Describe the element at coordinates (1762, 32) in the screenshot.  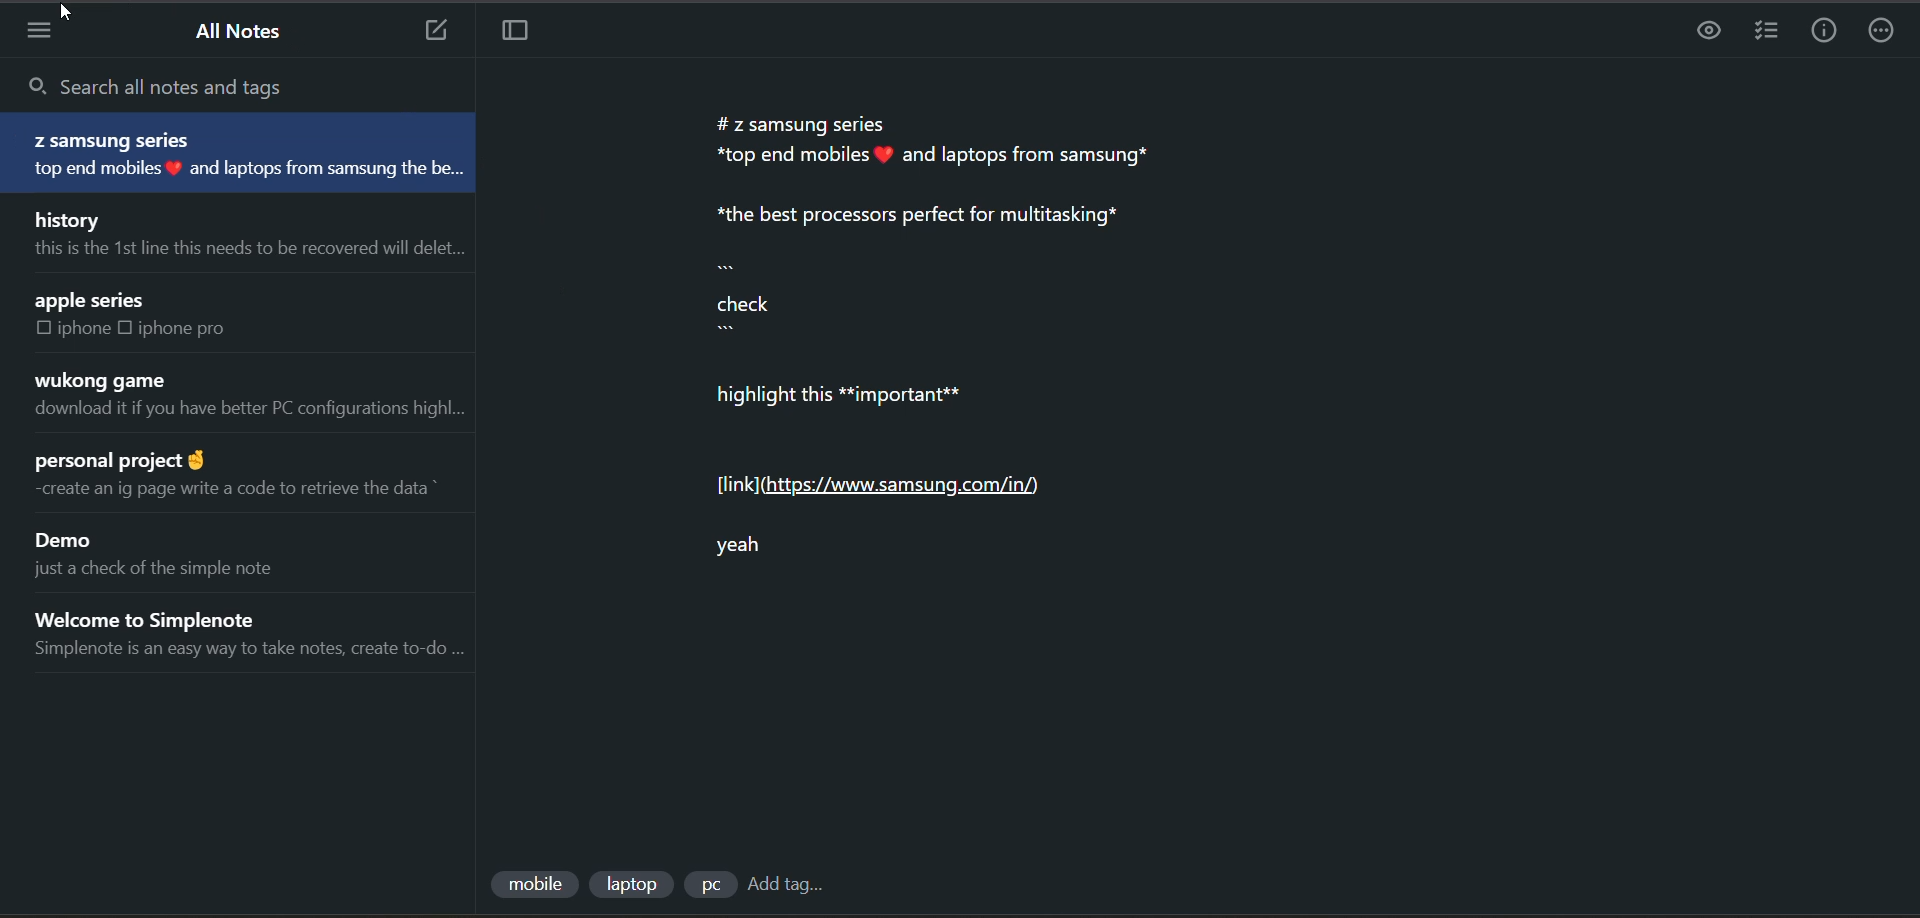
I see `insert checklist` at that location.